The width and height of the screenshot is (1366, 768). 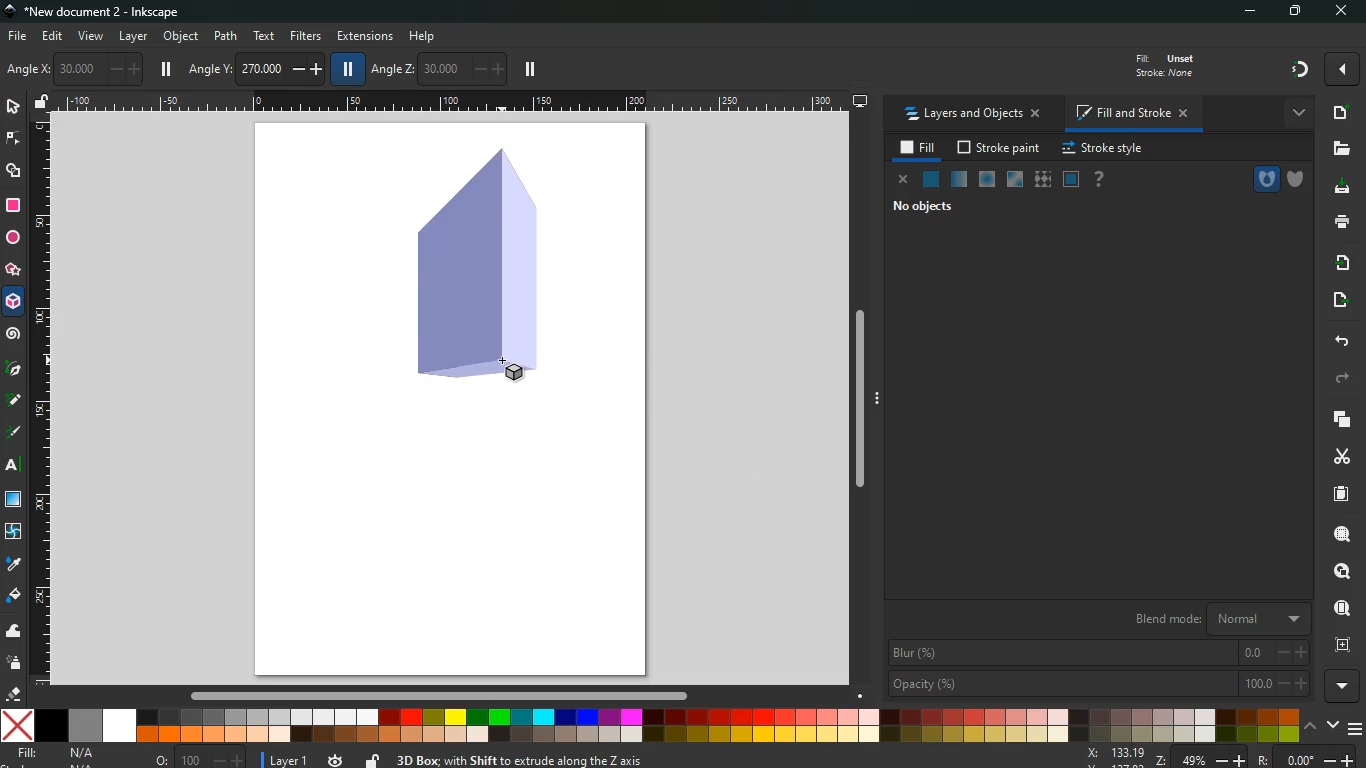 I want to click on message, so click(x=684, y=761).